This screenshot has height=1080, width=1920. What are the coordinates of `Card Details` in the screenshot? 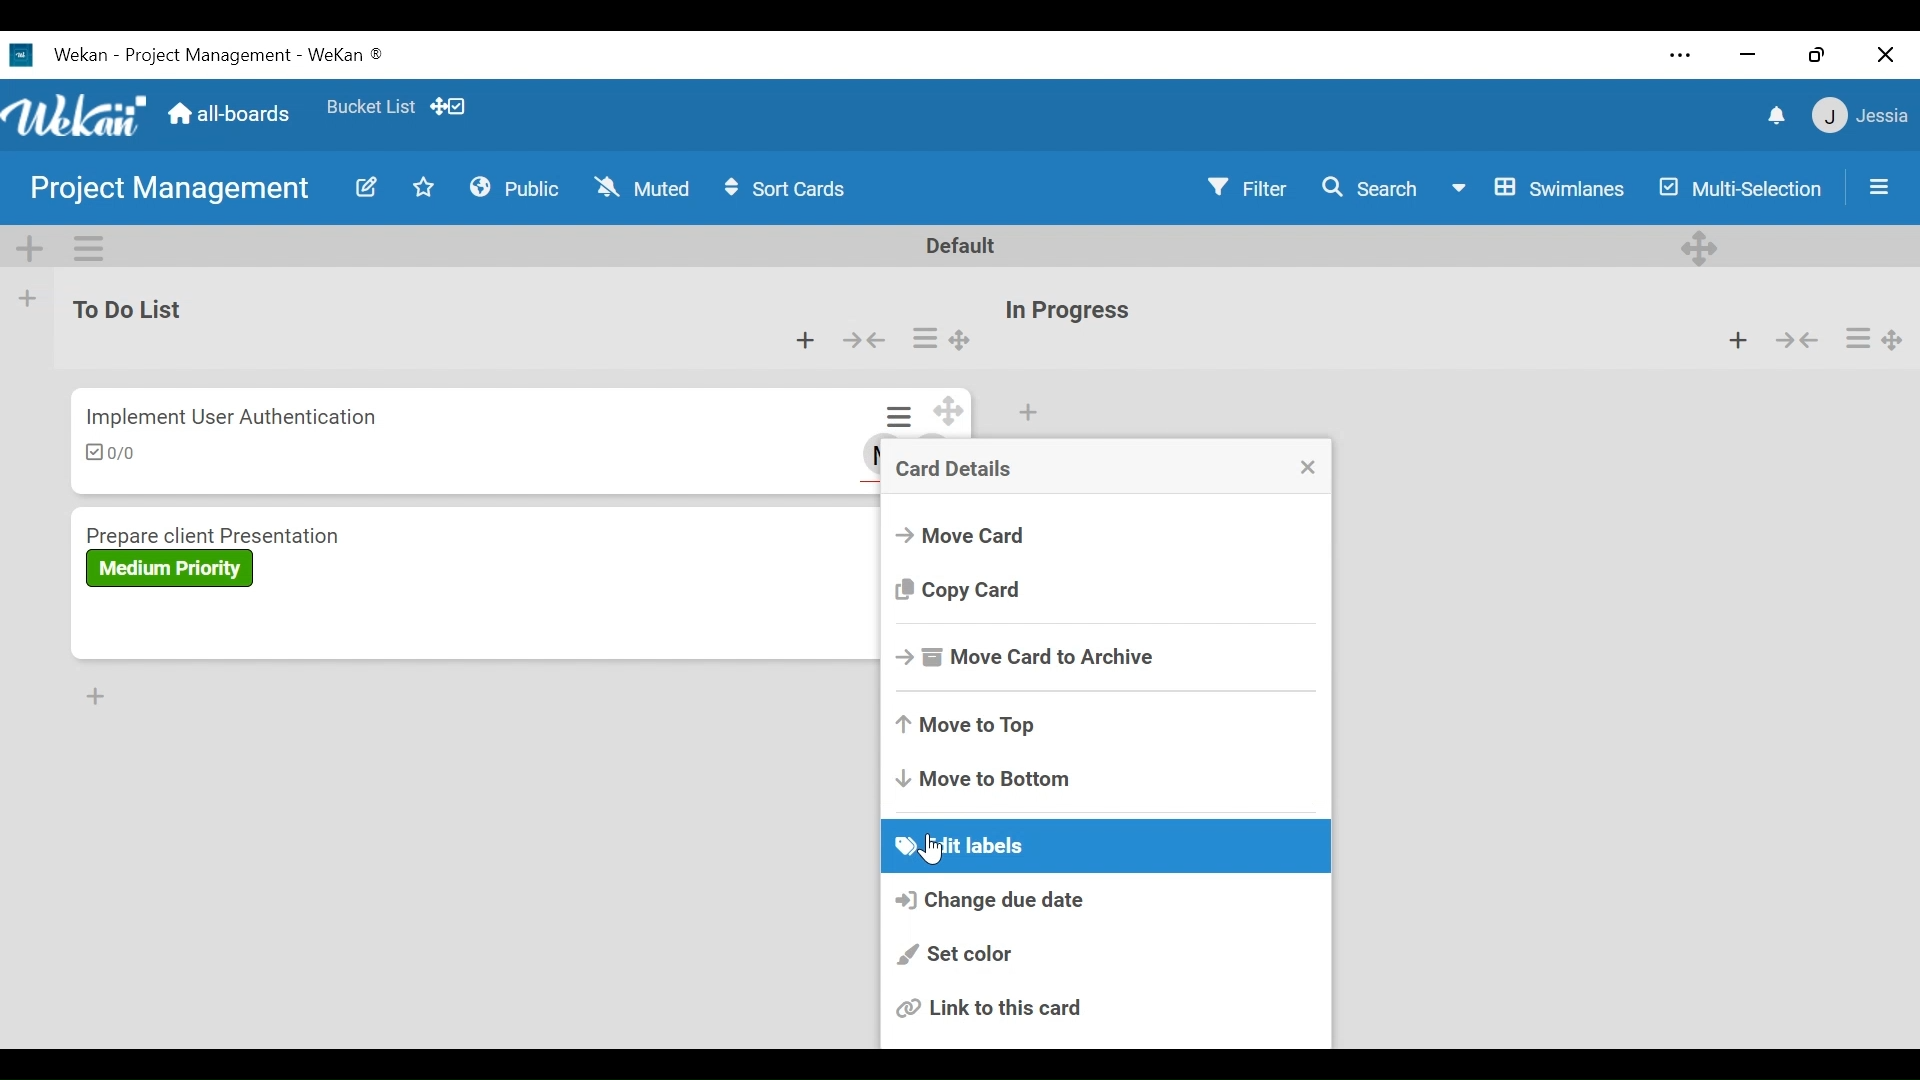 It's located at (957, 471).